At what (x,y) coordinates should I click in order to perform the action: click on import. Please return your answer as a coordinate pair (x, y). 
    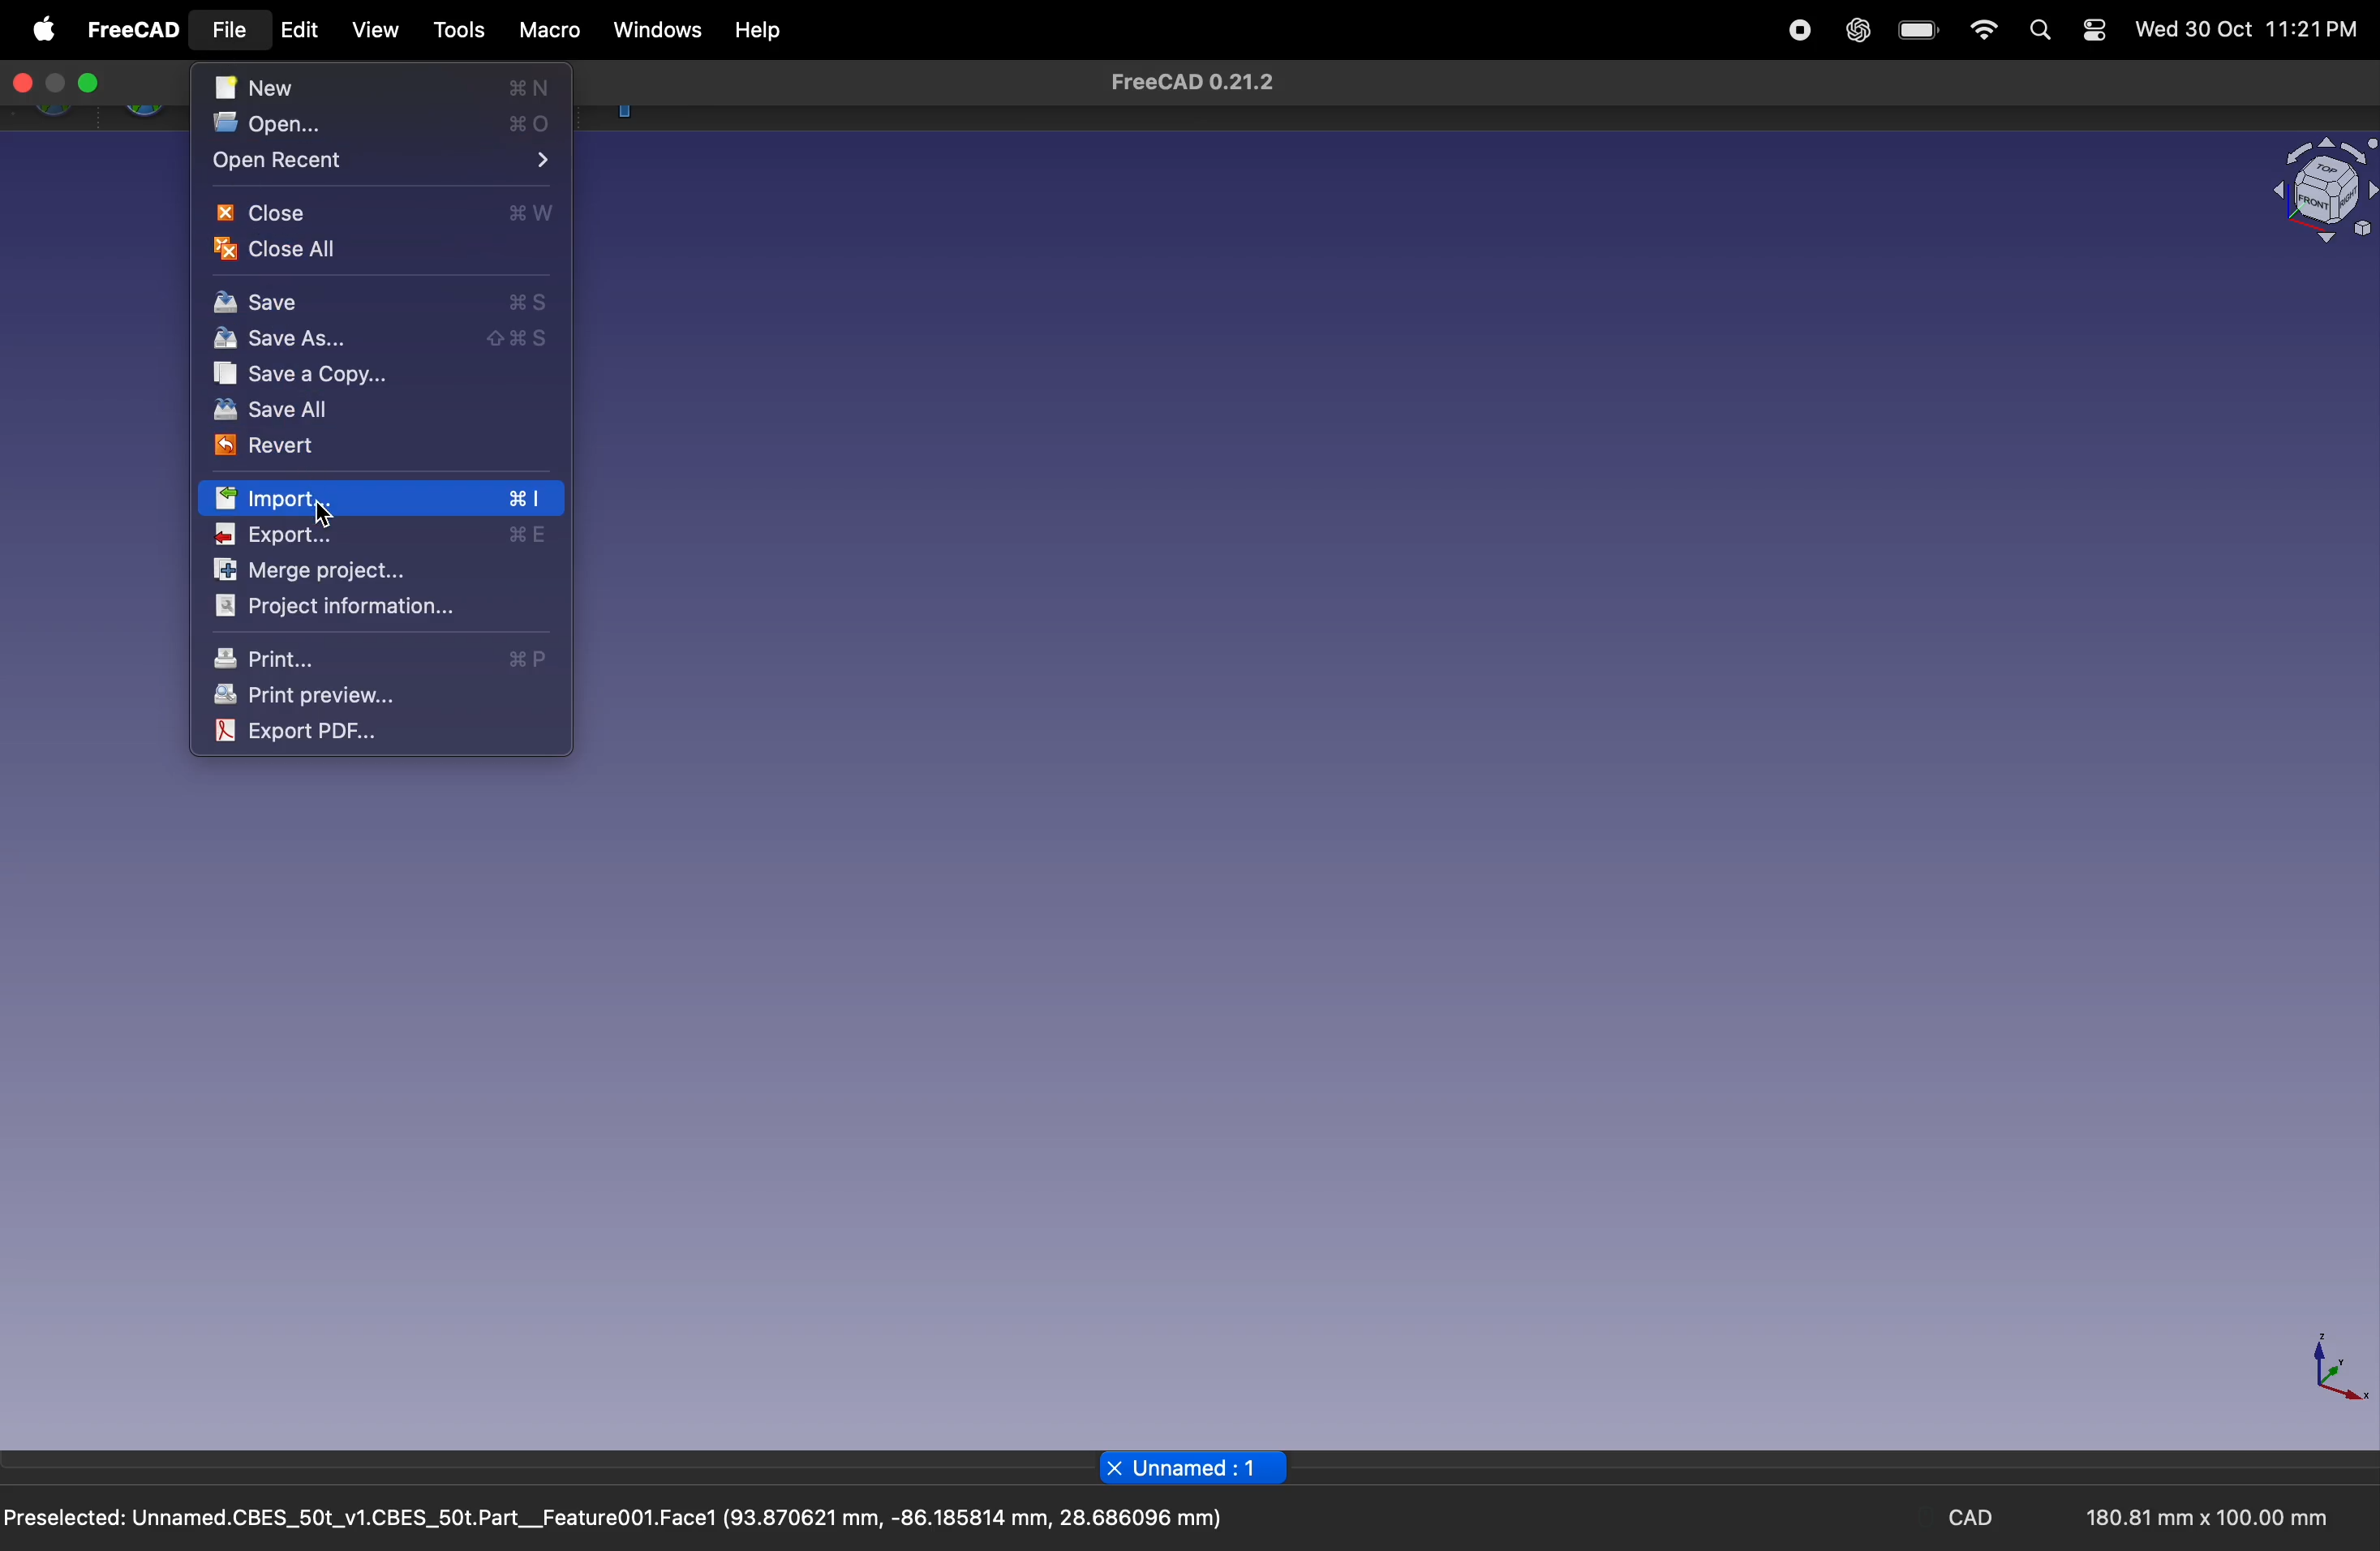
    Looking at the image, I should click on (381, 499).